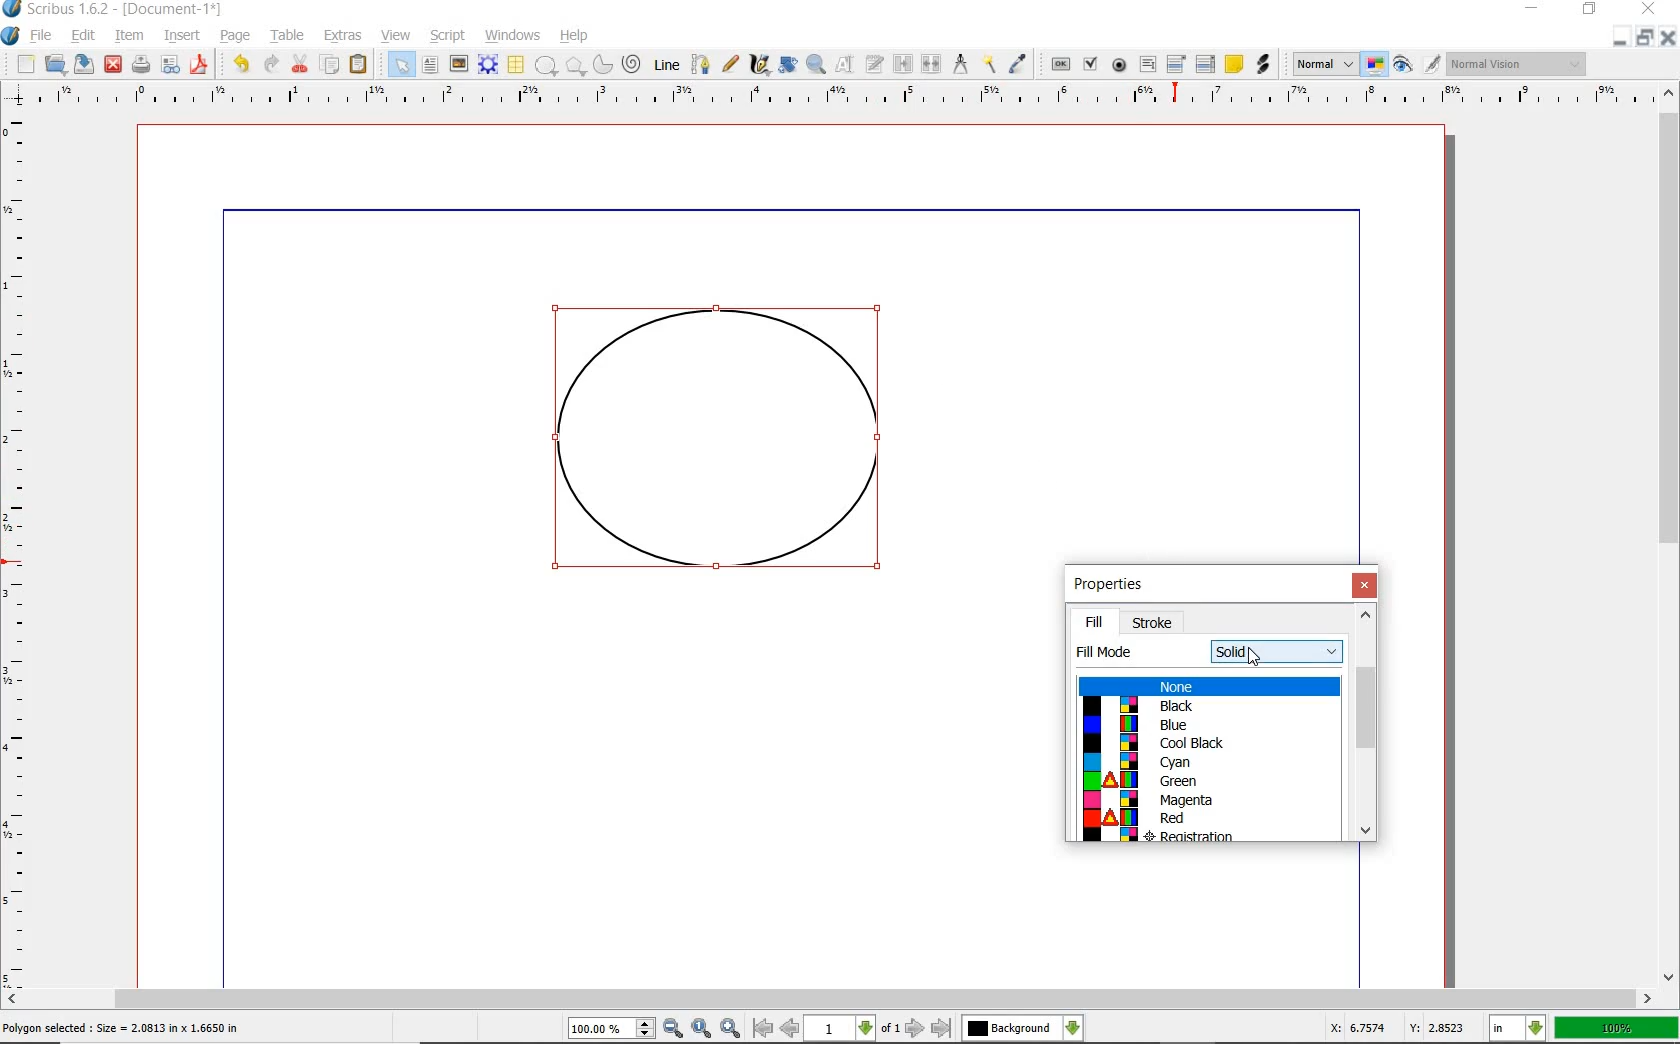 Image resolution: width=1680 pixels, height=1044 pixels. I want to click on SCROLLBAR, so click(1670, 532).